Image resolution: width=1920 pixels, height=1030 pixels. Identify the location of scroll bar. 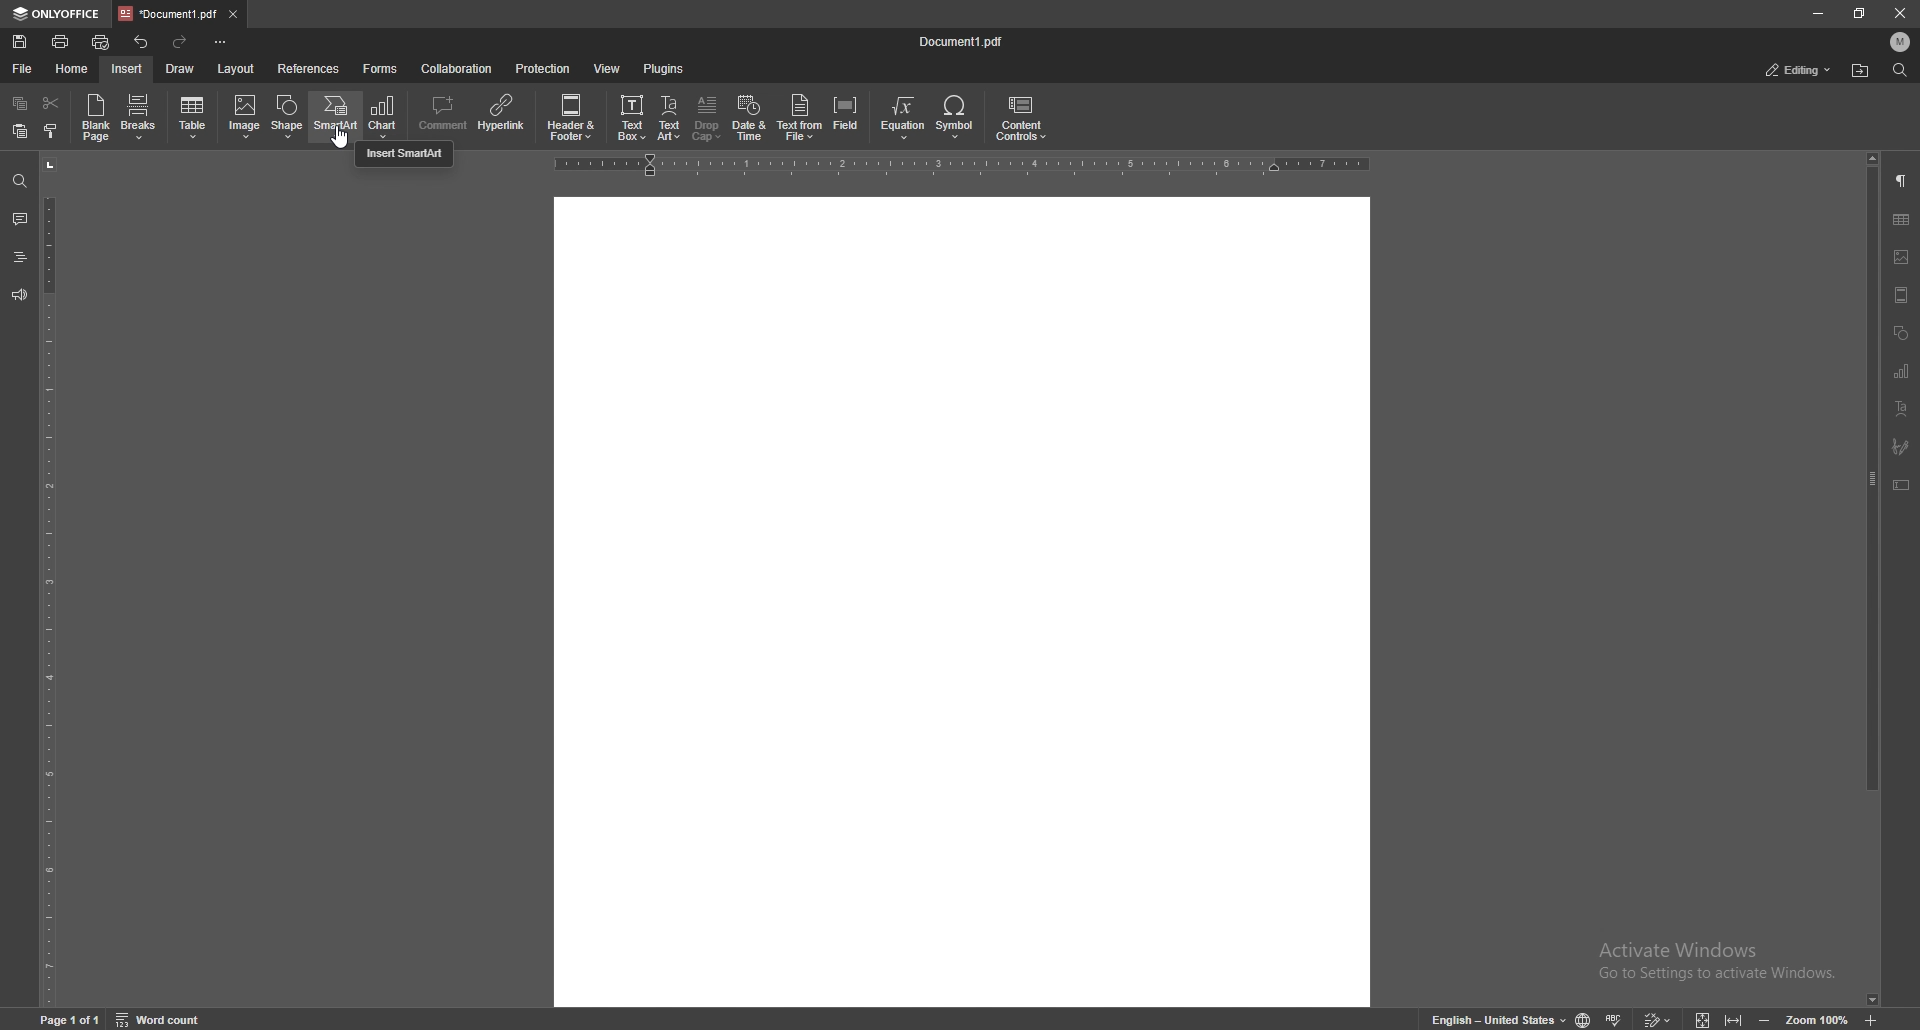
(1873, 580).